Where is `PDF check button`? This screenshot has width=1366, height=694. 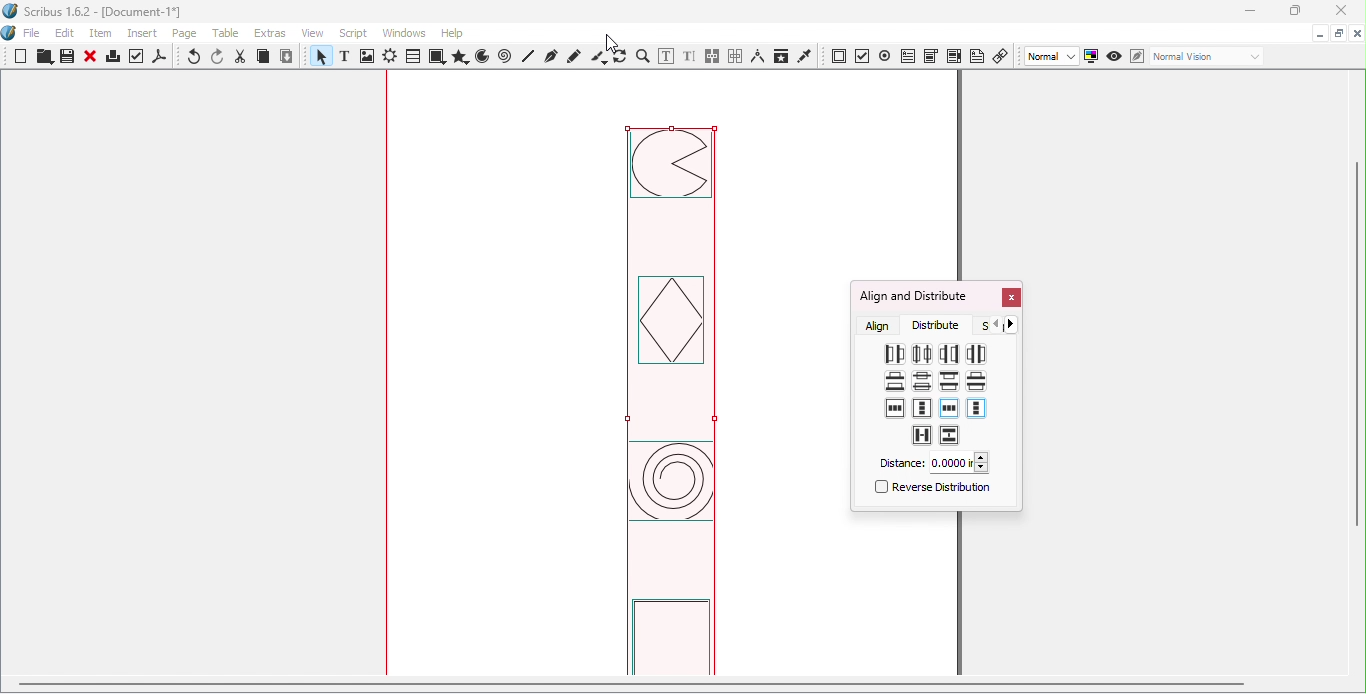
PDF check button is located at coordinates (863, 55).